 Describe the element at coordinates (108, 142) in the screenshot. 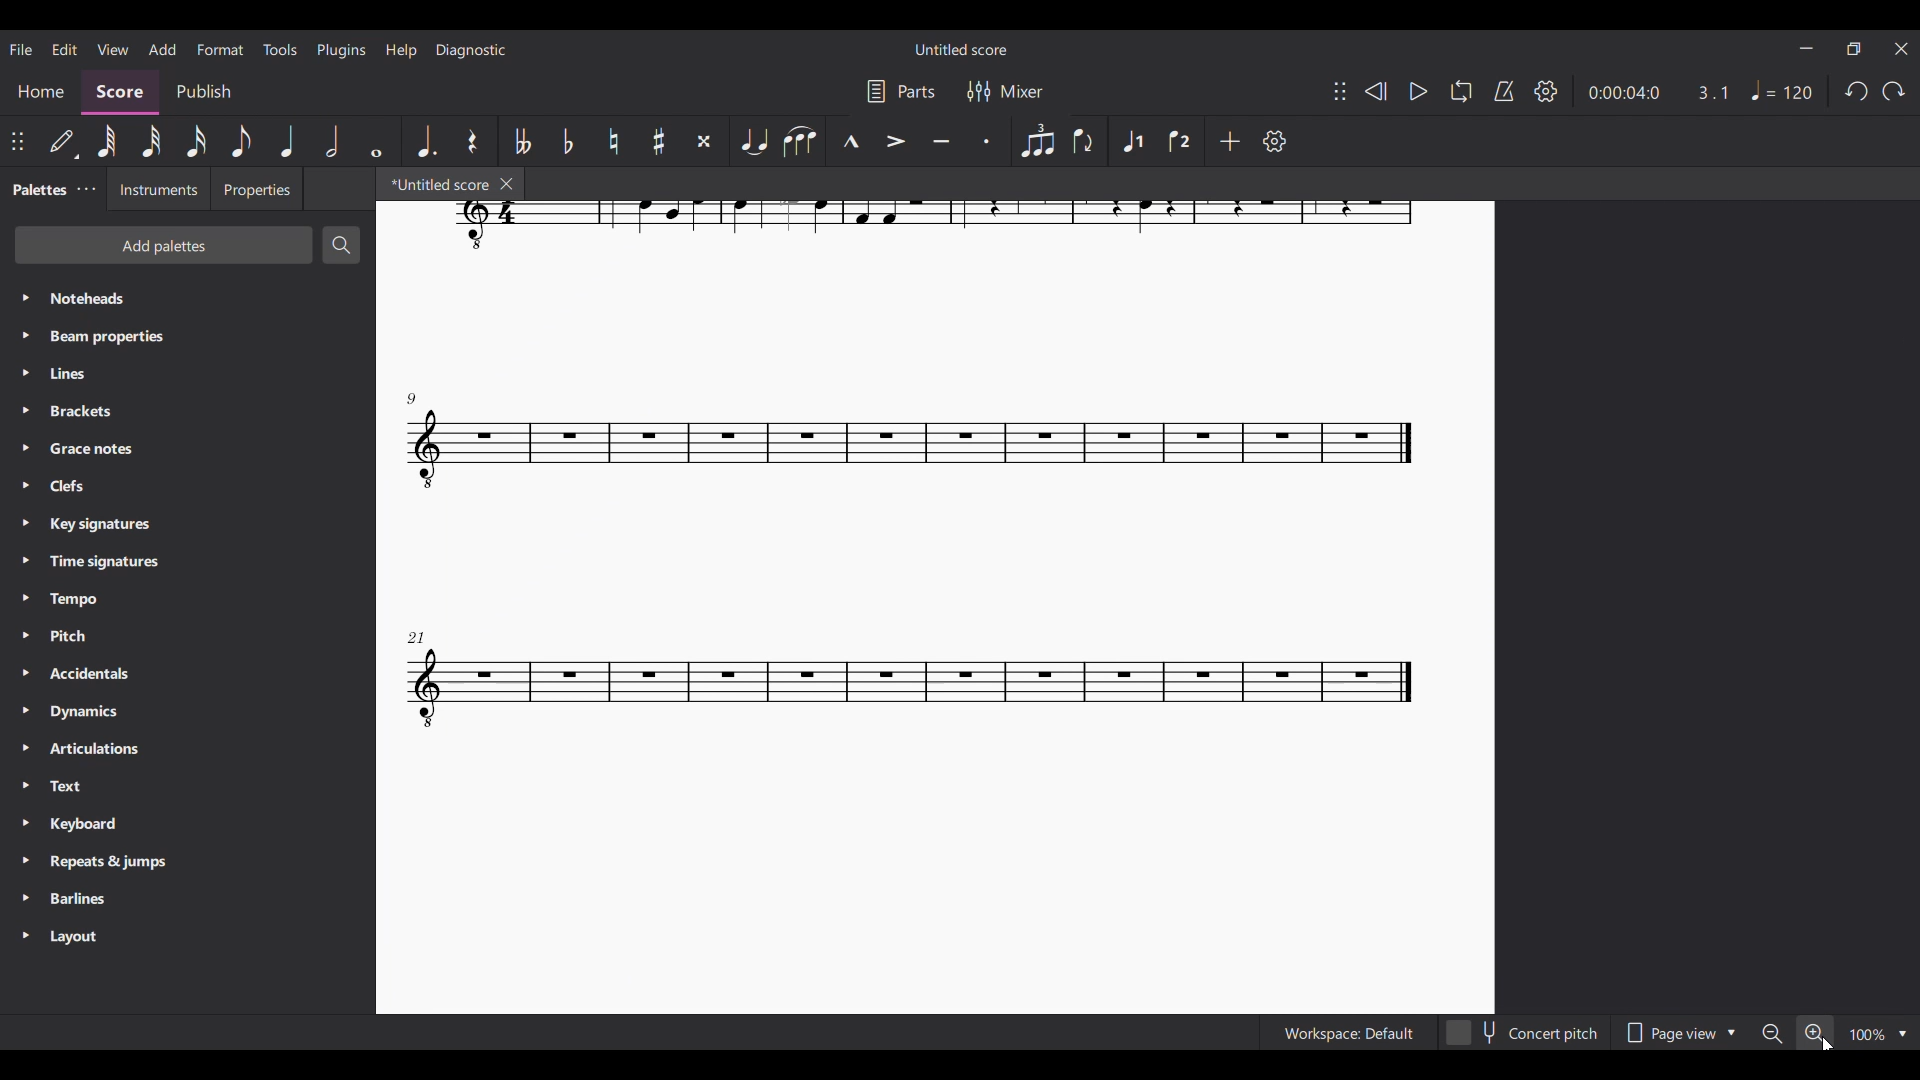

I see `64th note` at that location.